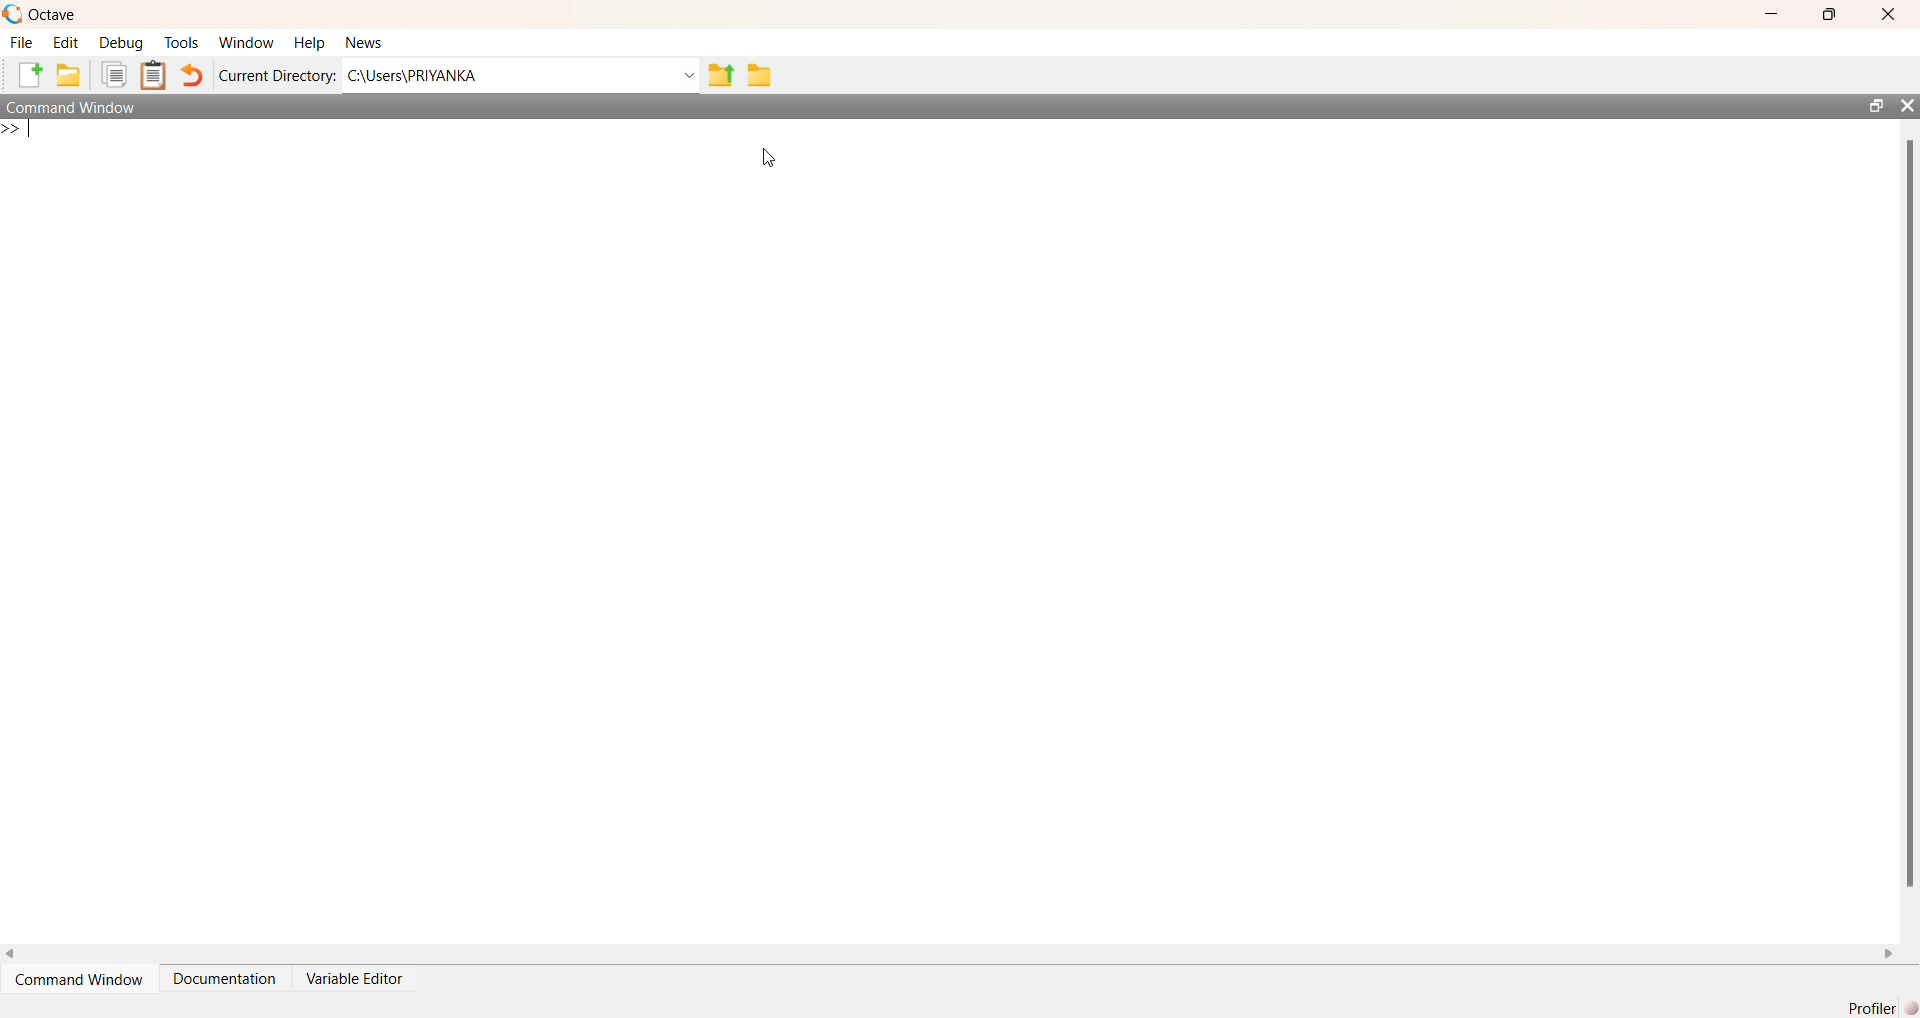 This screenshot has width=1920, height=1018. What do you see at coordinates (772, 159) in the screenshot?
I see `cursor` at bounding box center [772, 159].